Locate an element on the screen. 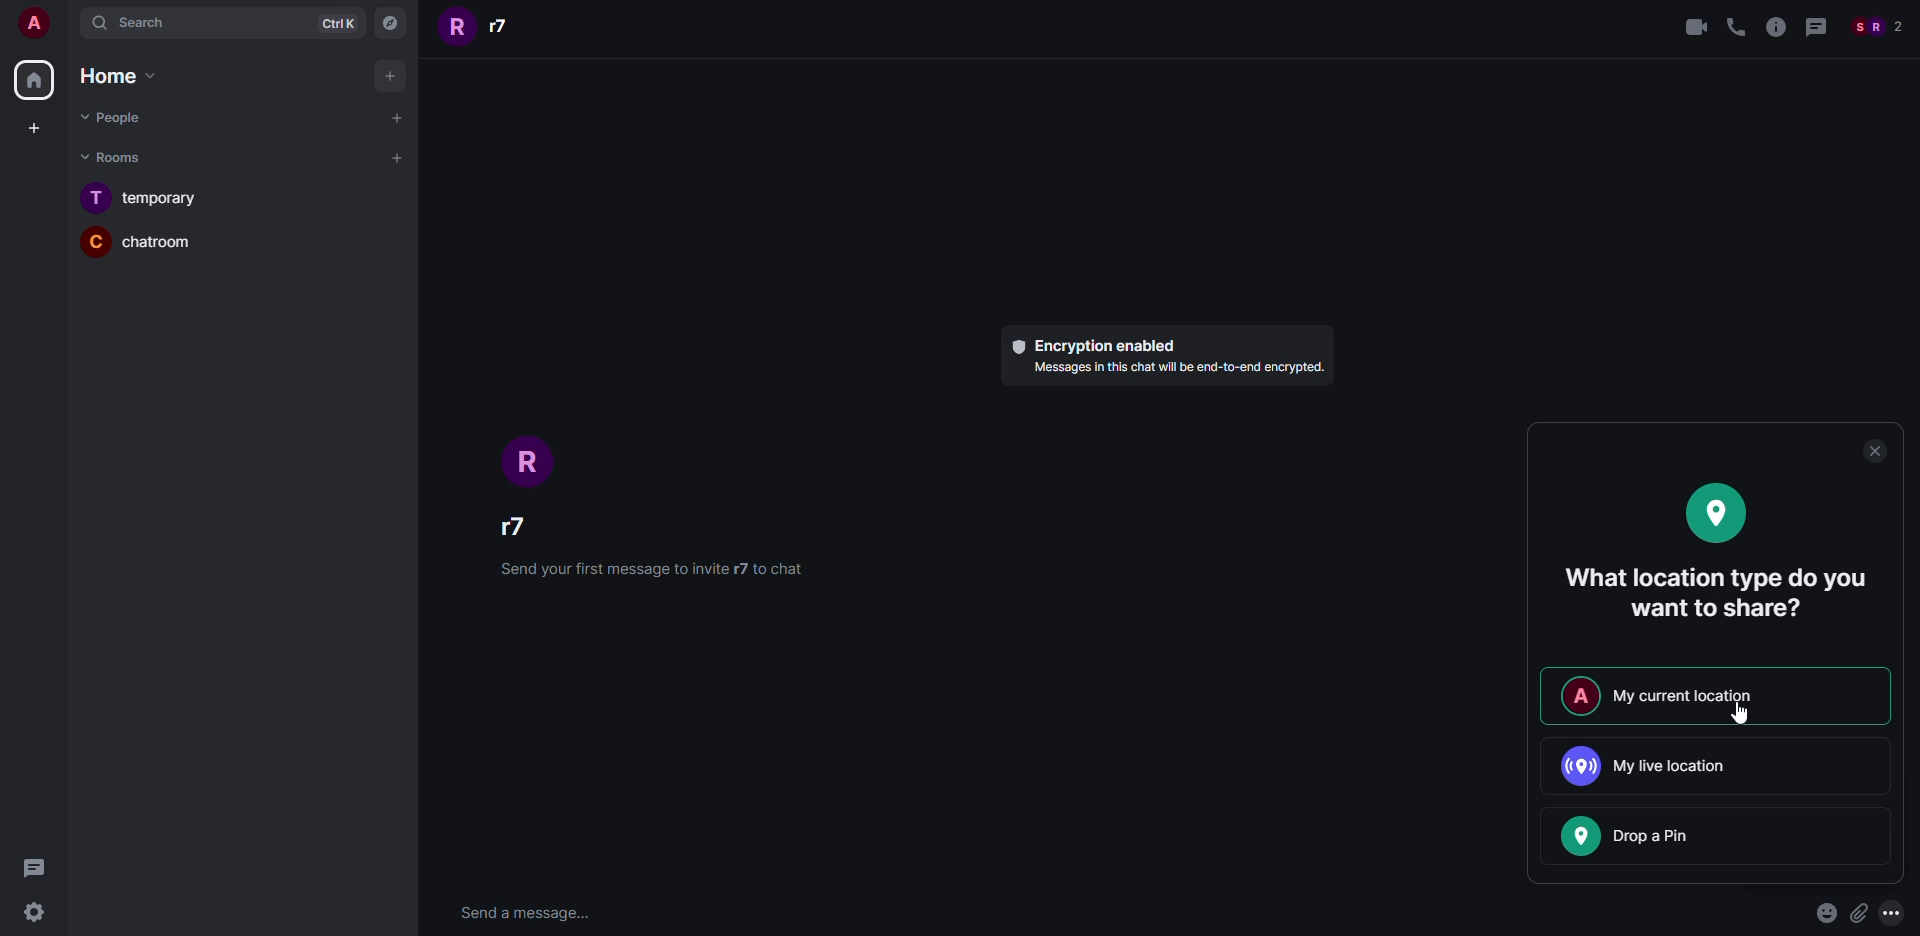 The height and width of the screenshot is (936, 1920). what location is located at coordinates (1719, 594).